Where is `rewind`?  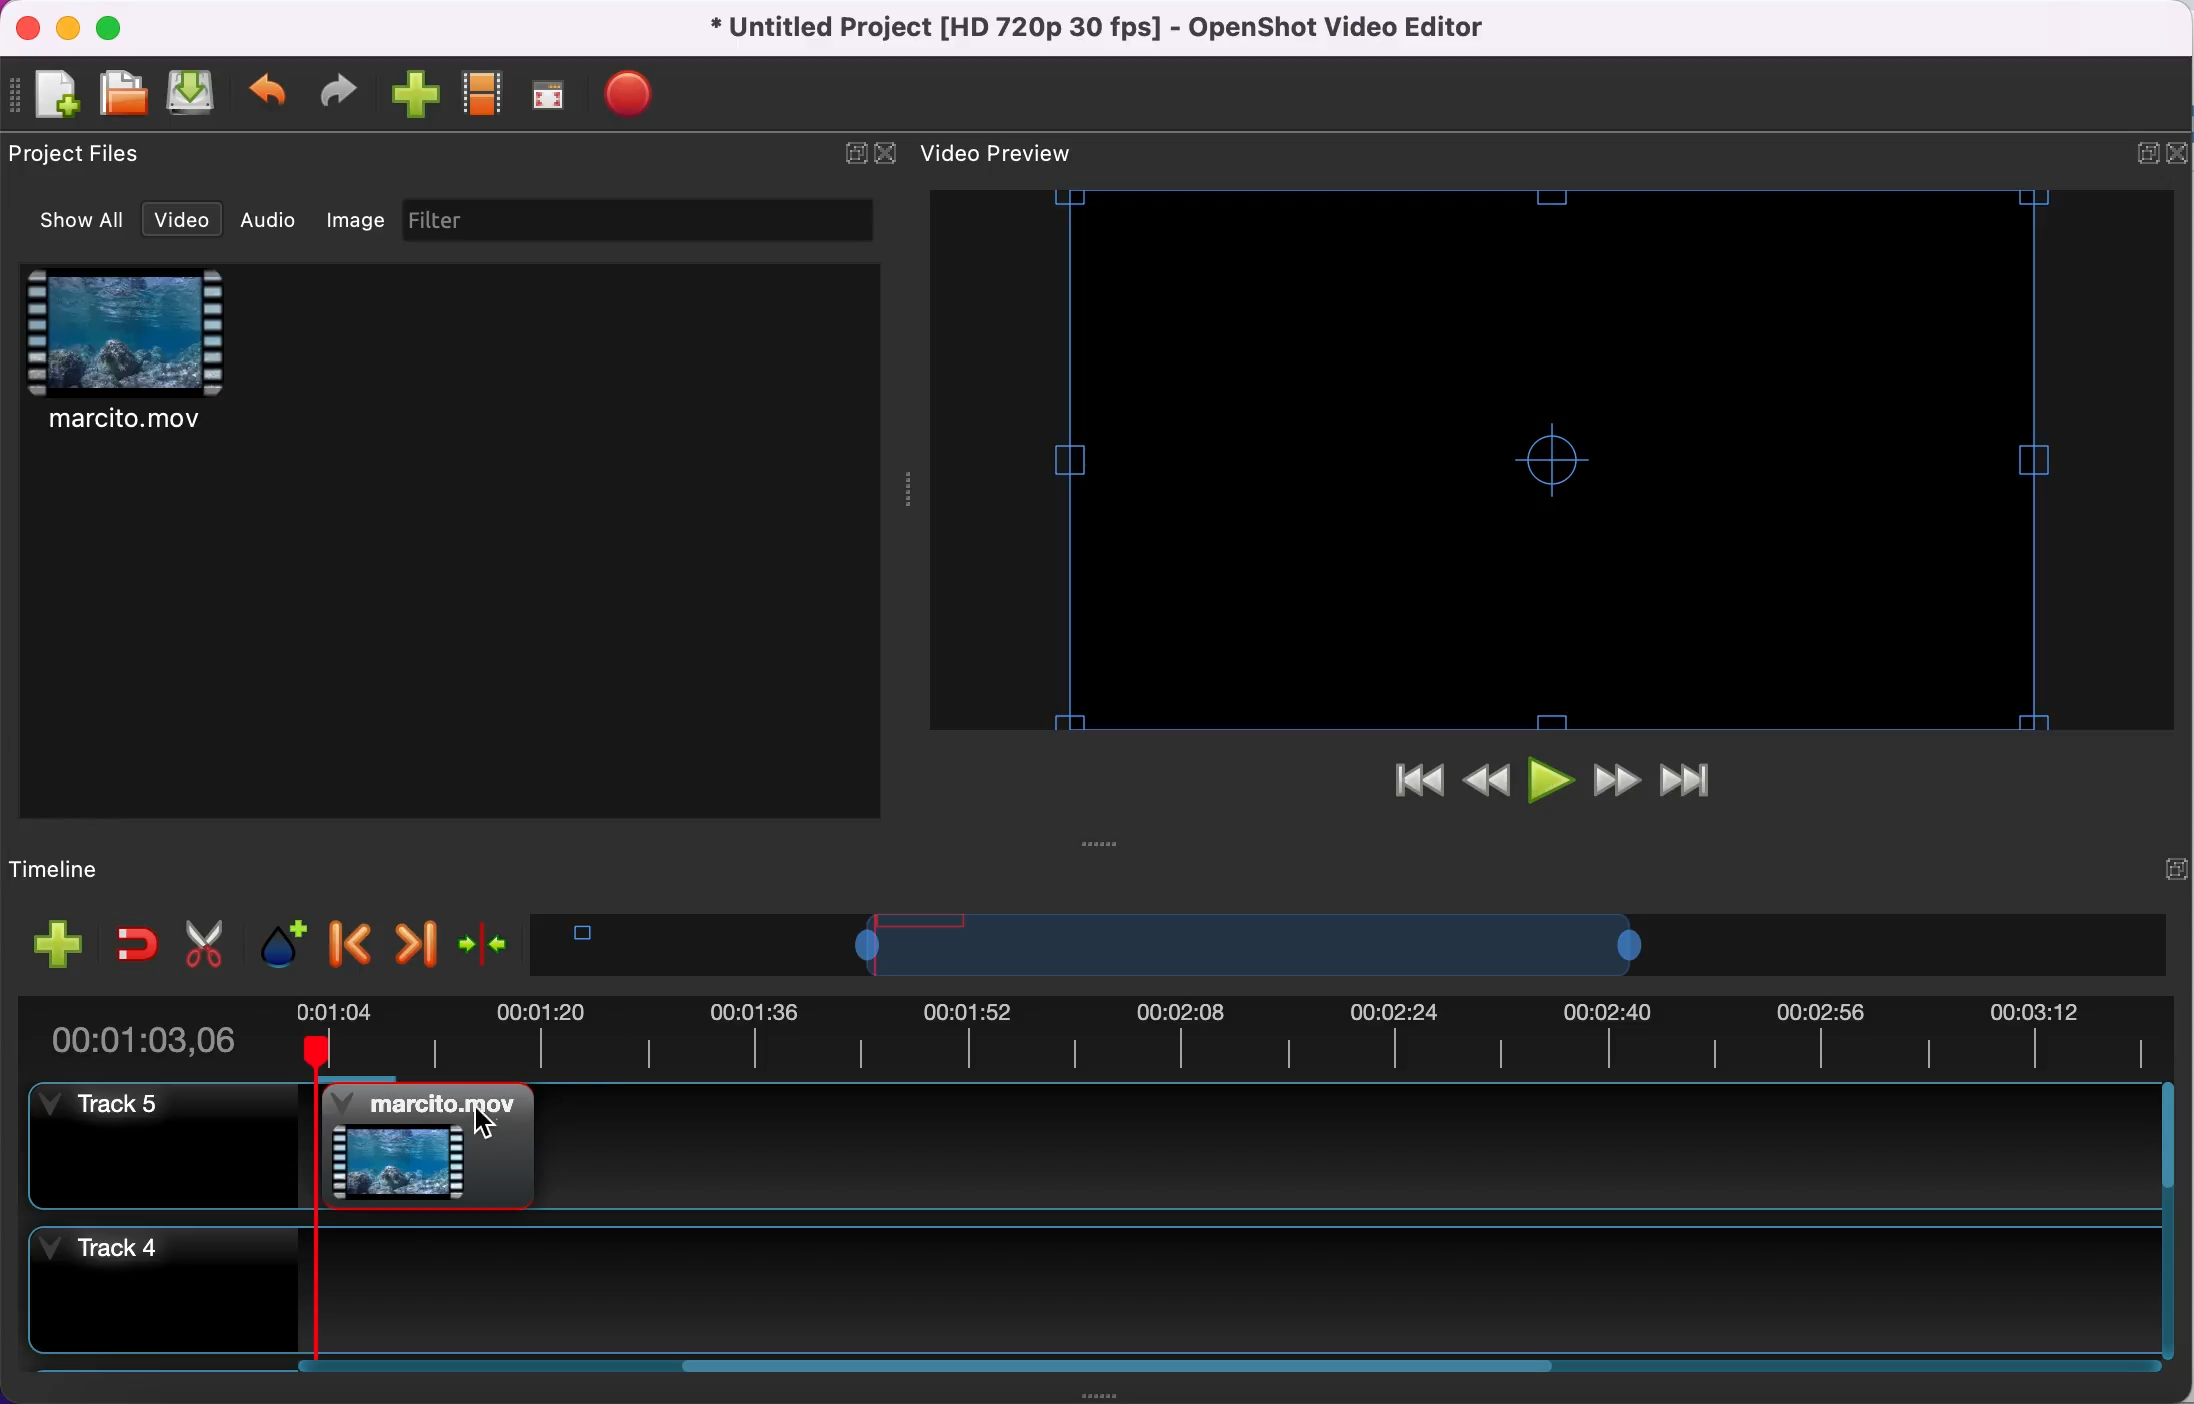 rewind is located at coordinates (1491, 786).